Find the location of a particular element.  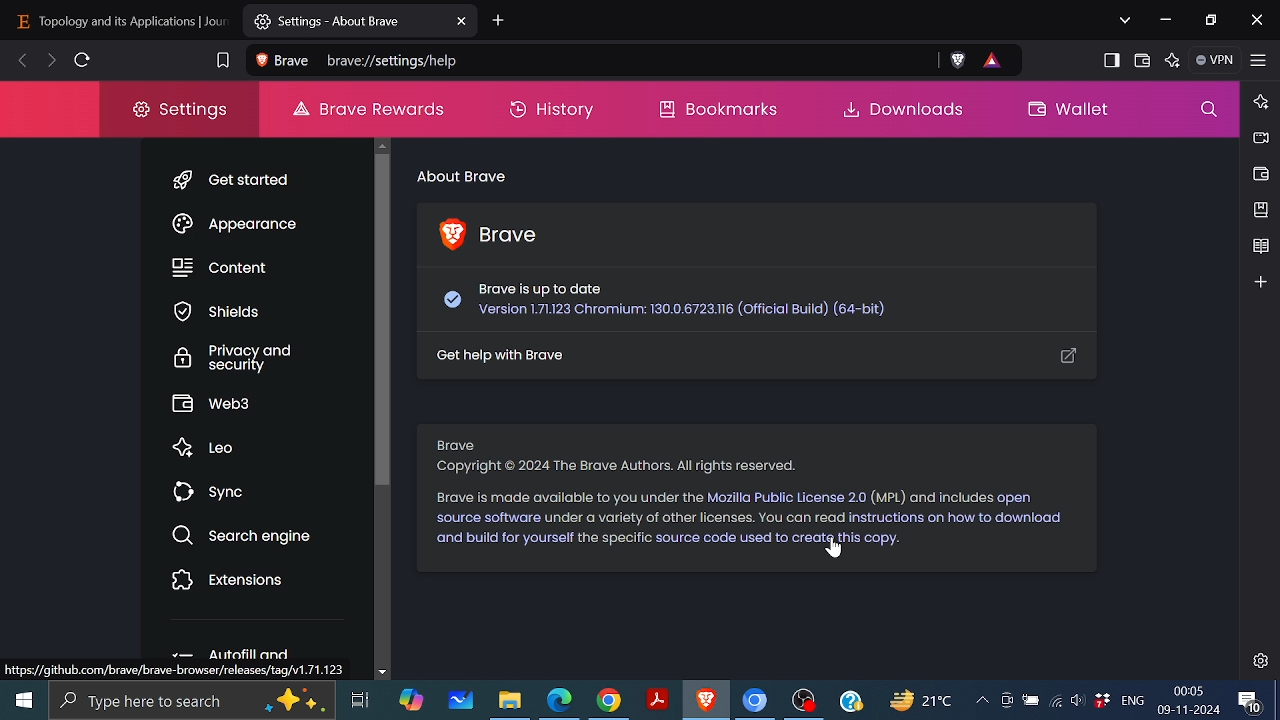

Internet Access is located at coordinates (1057, 697).